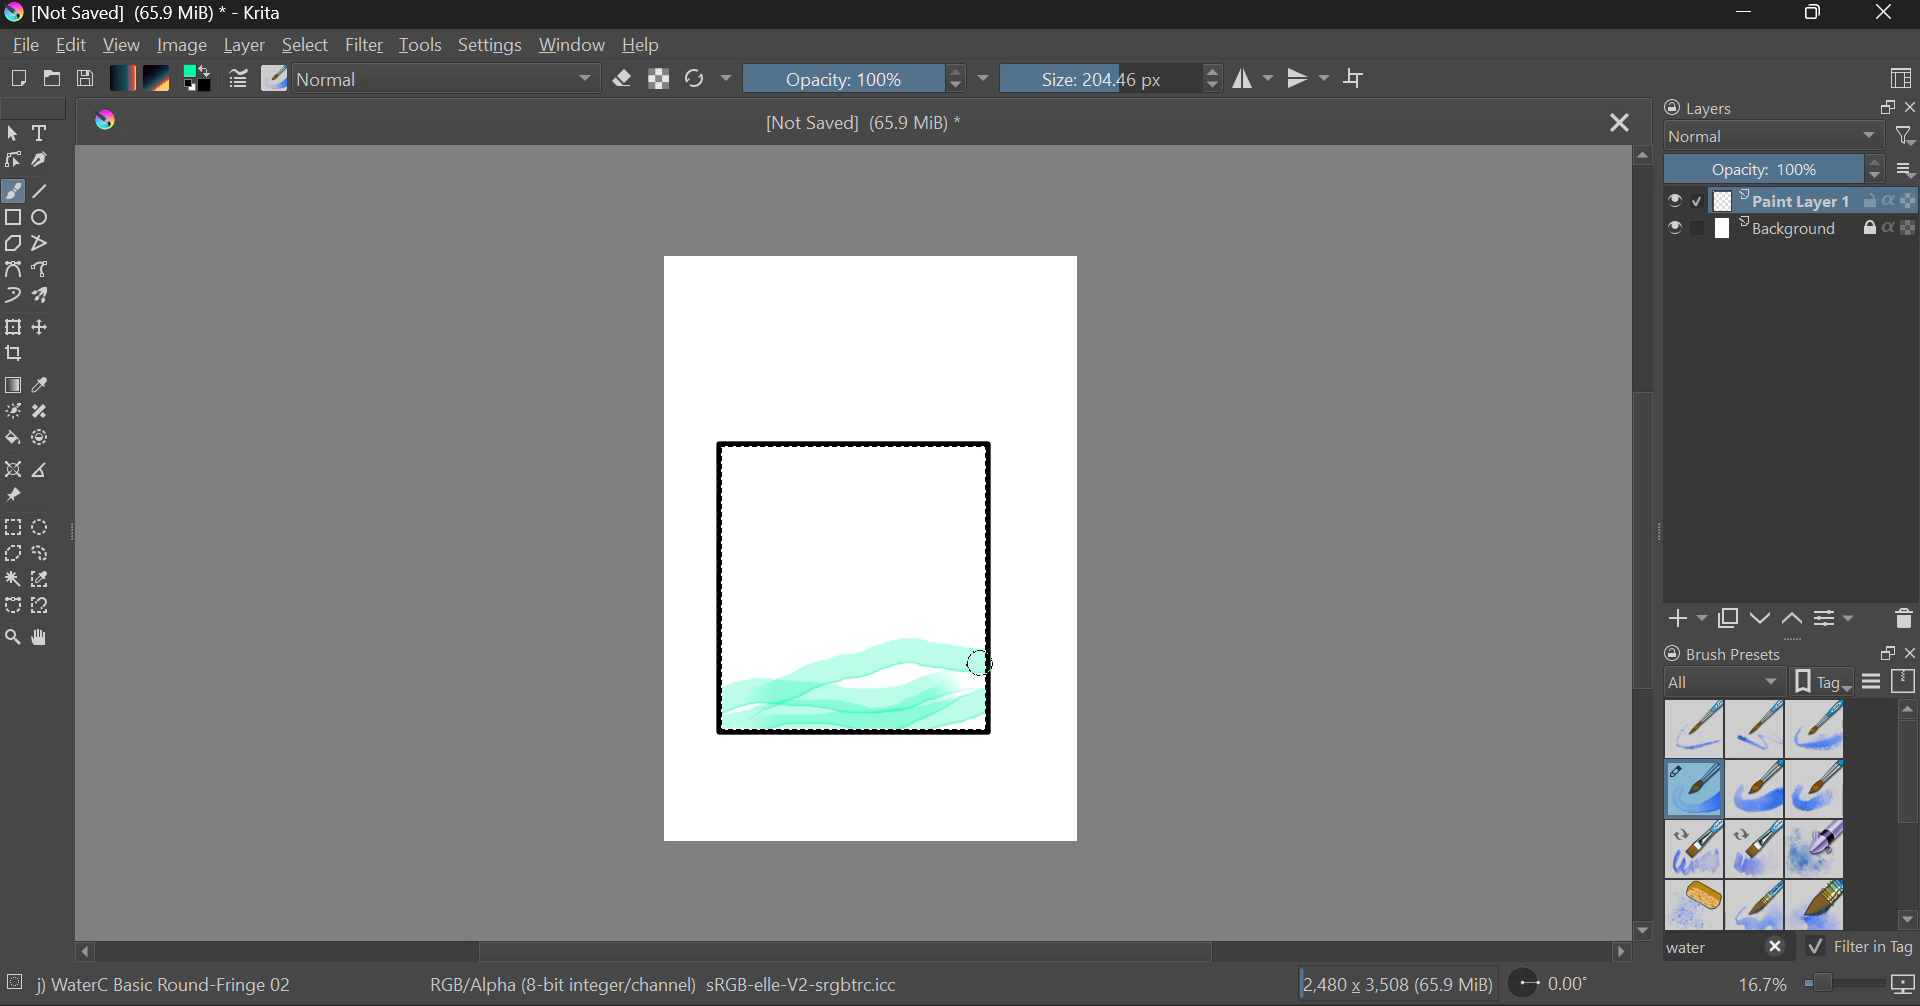  What do you see at coordinates (1816, 851) in the screenshot?
I see `Water C - Special Blobs` at bounding box center [1816, 851].